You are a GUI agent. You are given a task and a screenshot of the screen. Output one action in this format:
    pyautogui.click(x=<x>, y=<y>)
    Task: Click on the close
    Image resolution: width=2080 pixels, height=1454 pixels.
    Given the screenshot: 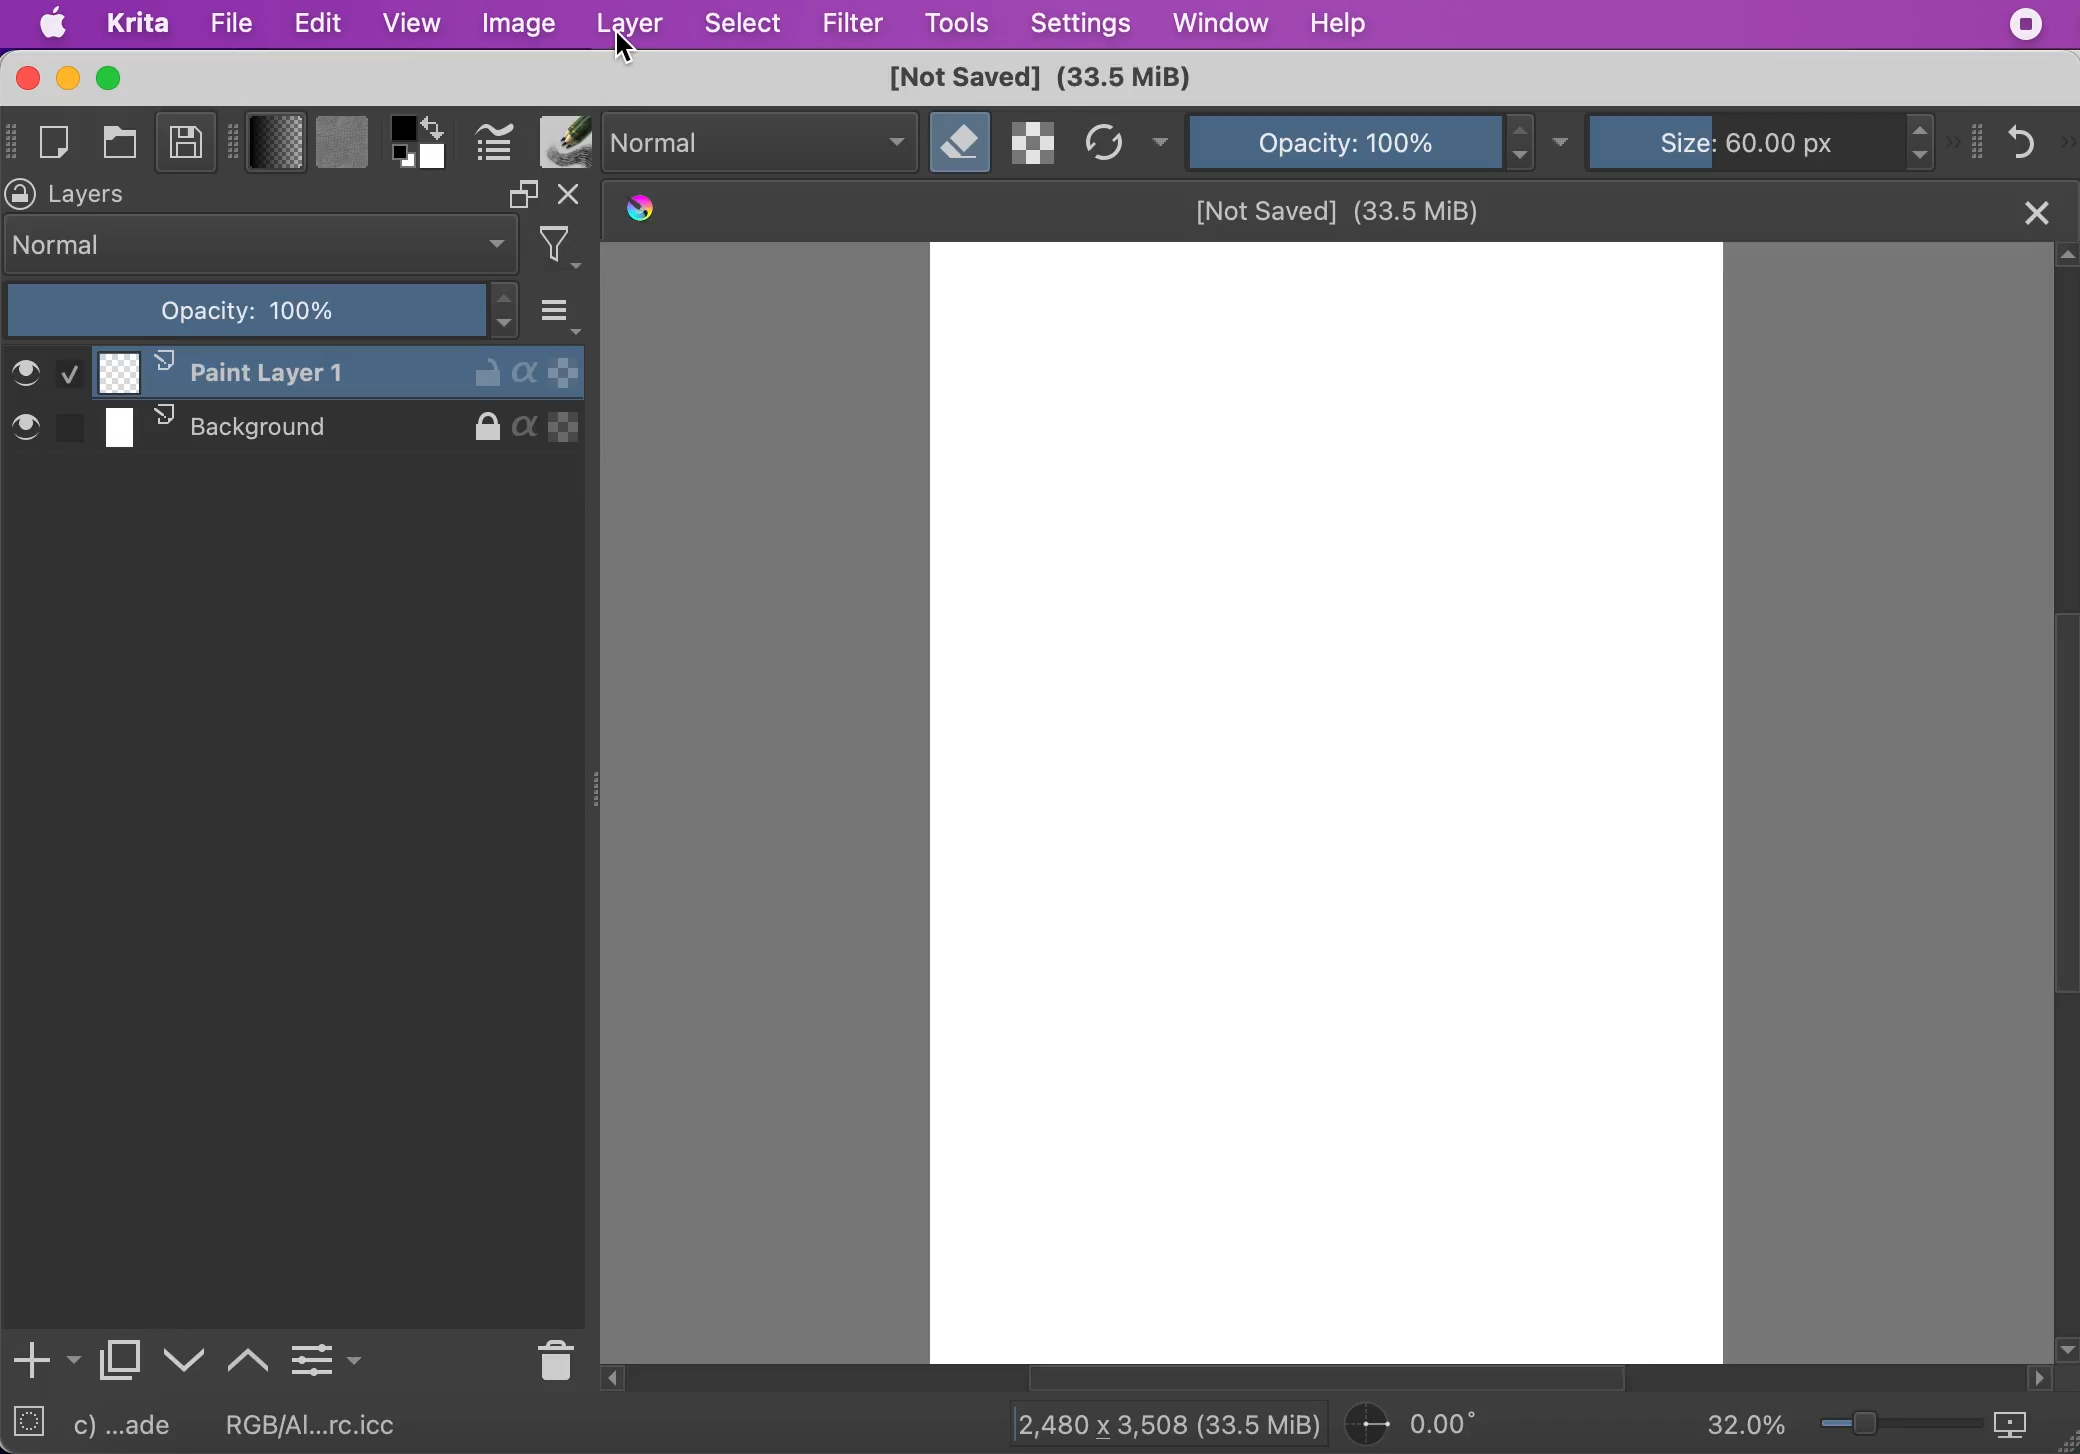 What is the action you would take?
    pyautogui.click(x=2034, y=210)
    